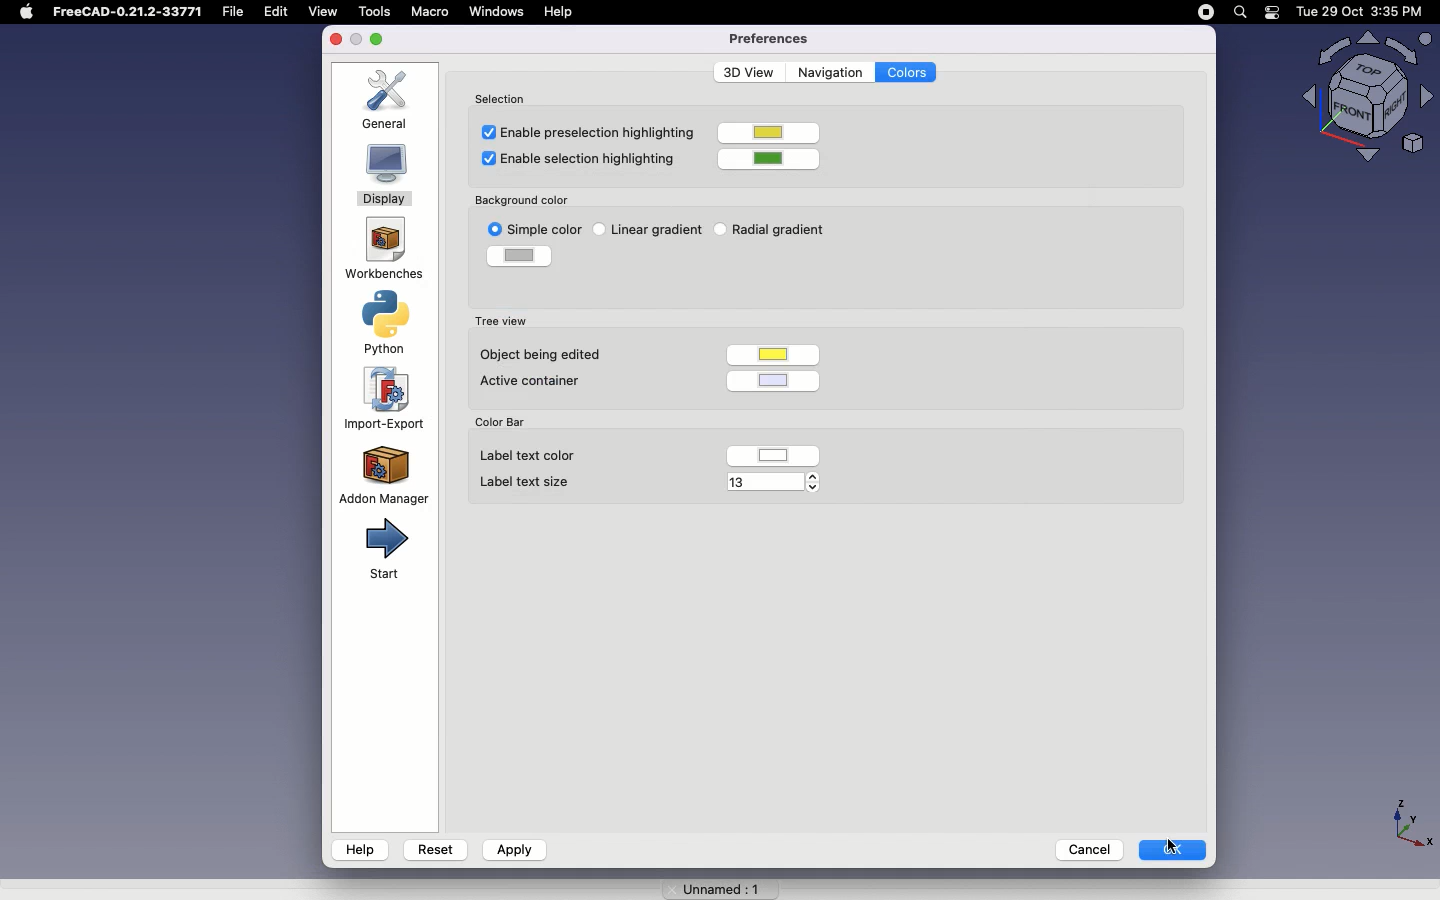  What do you see at coordinates (761, 481) in the screenshot?
I see `13` at bounding box center [761, 481].